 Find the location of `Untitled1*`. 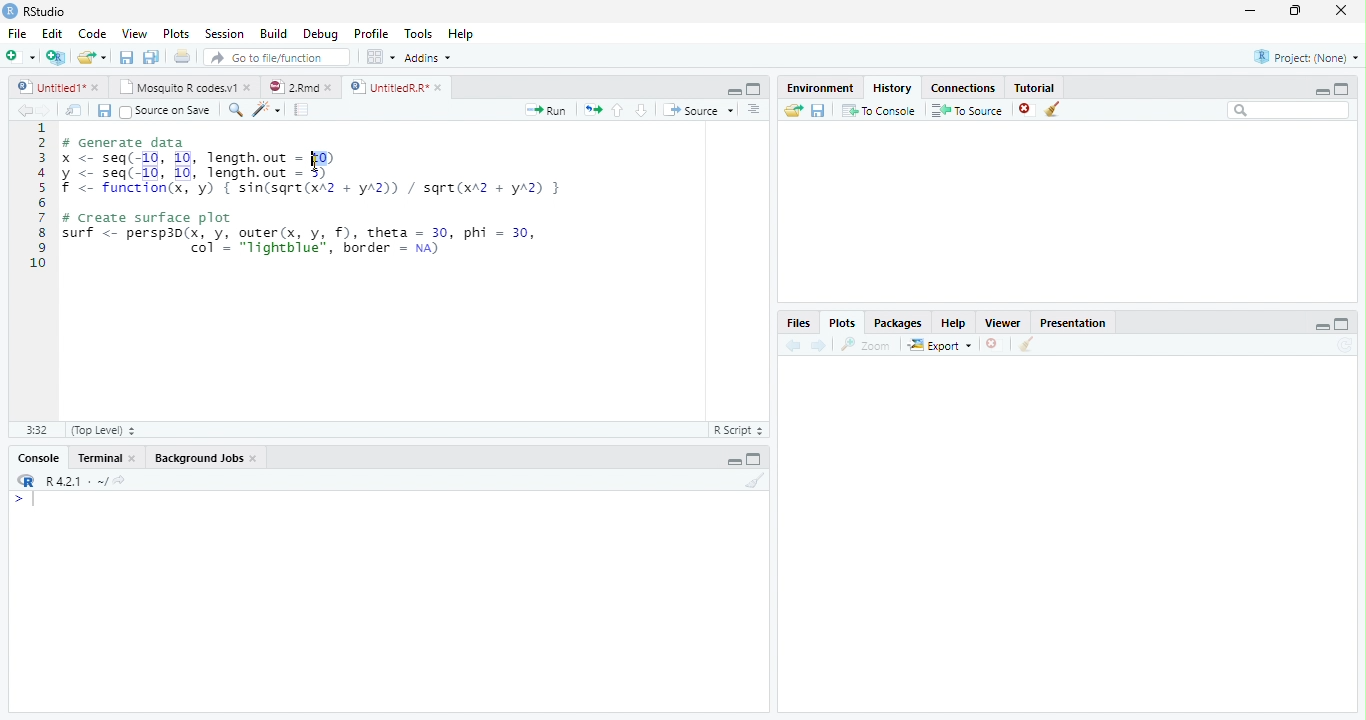

Untitled1* is located at coordinates (48, 86).